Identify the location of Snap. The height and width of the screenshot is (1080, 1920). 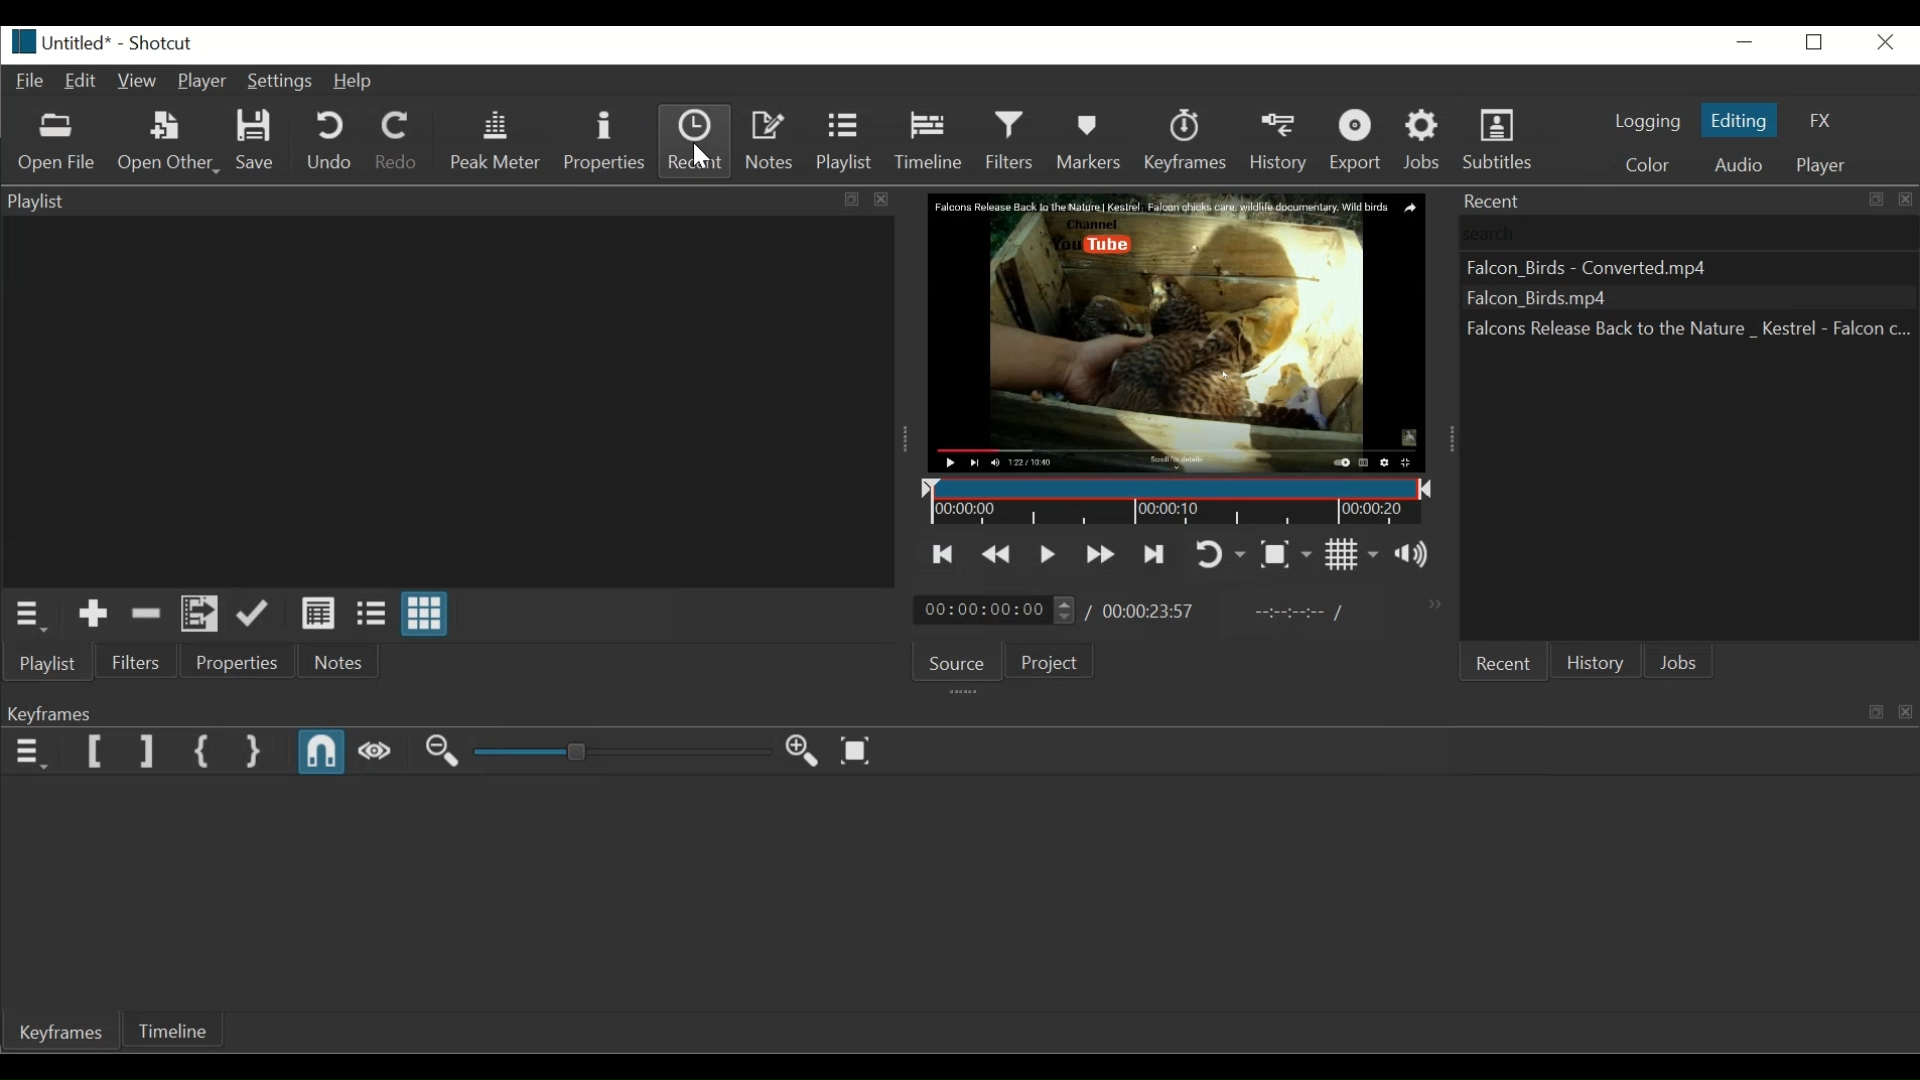
(321, 753).